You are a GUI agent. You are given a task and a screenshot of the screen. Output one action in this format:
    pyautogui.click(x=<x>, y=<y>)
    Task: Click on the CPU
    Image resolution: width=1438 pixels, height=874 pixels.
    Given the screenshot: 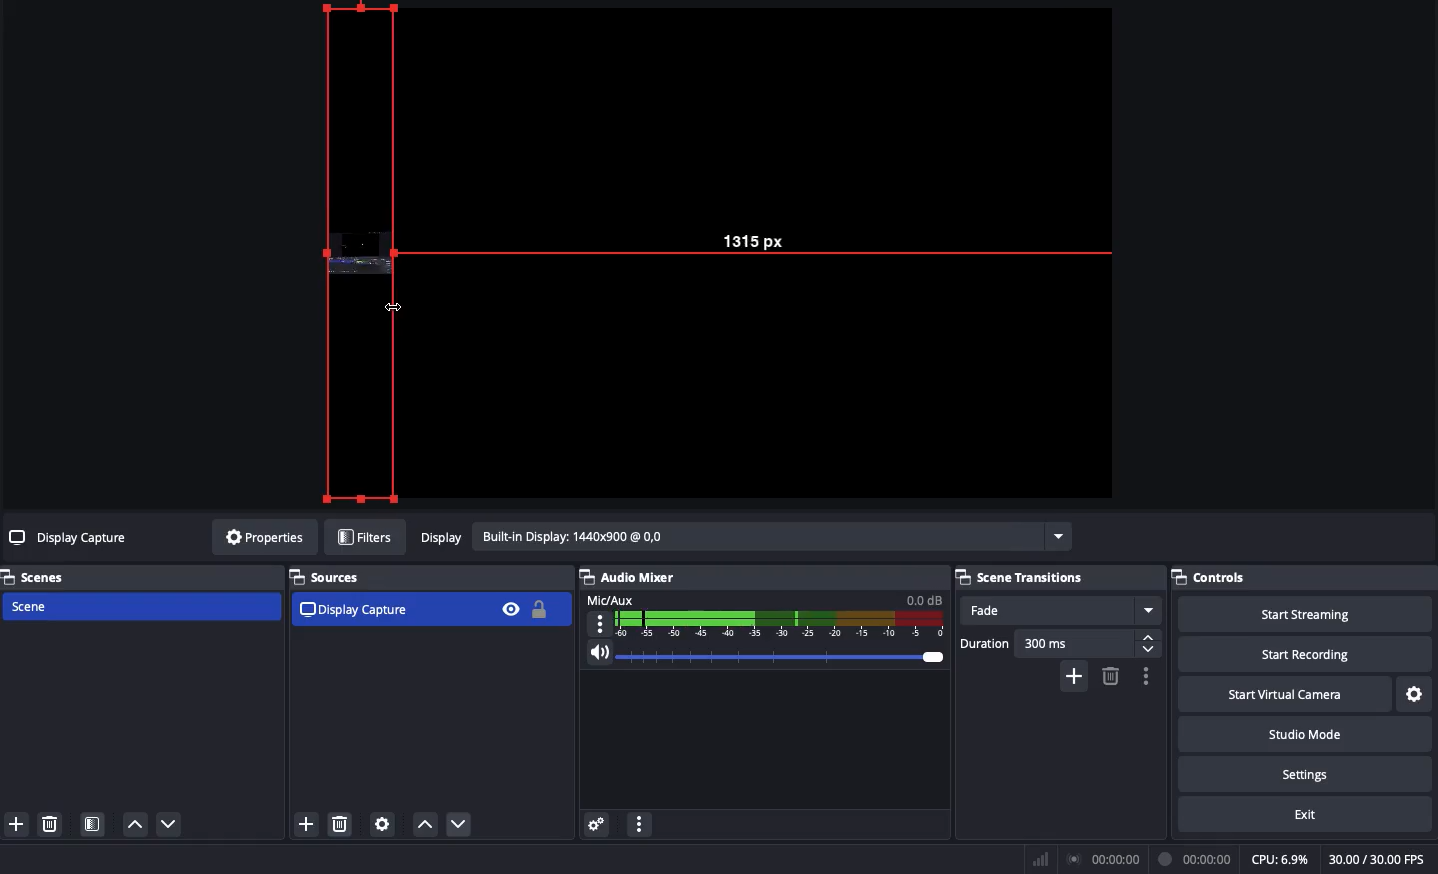 What is the action you would take?
    pyautogui.click(x=1279, y=860)
    